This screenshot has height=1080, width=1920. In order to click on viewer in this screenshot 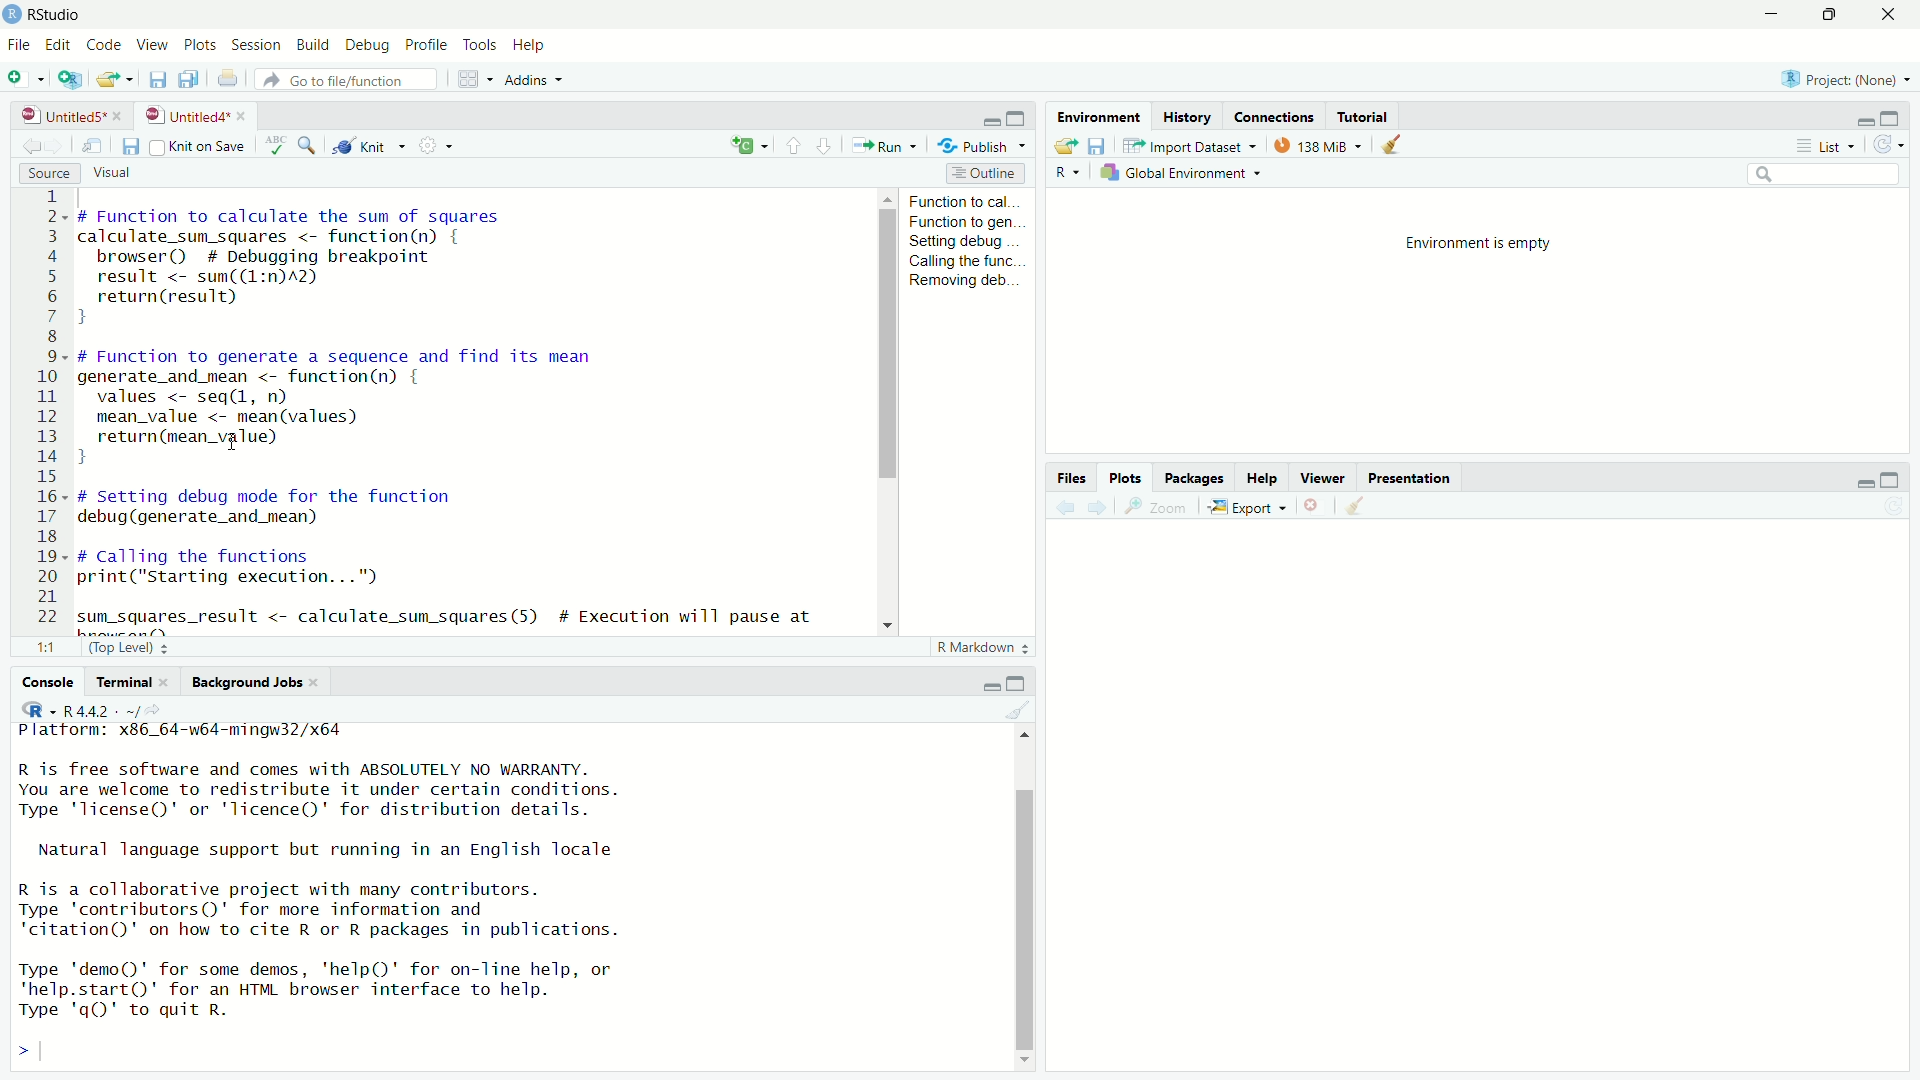, I will do `click(1322, 475)`.